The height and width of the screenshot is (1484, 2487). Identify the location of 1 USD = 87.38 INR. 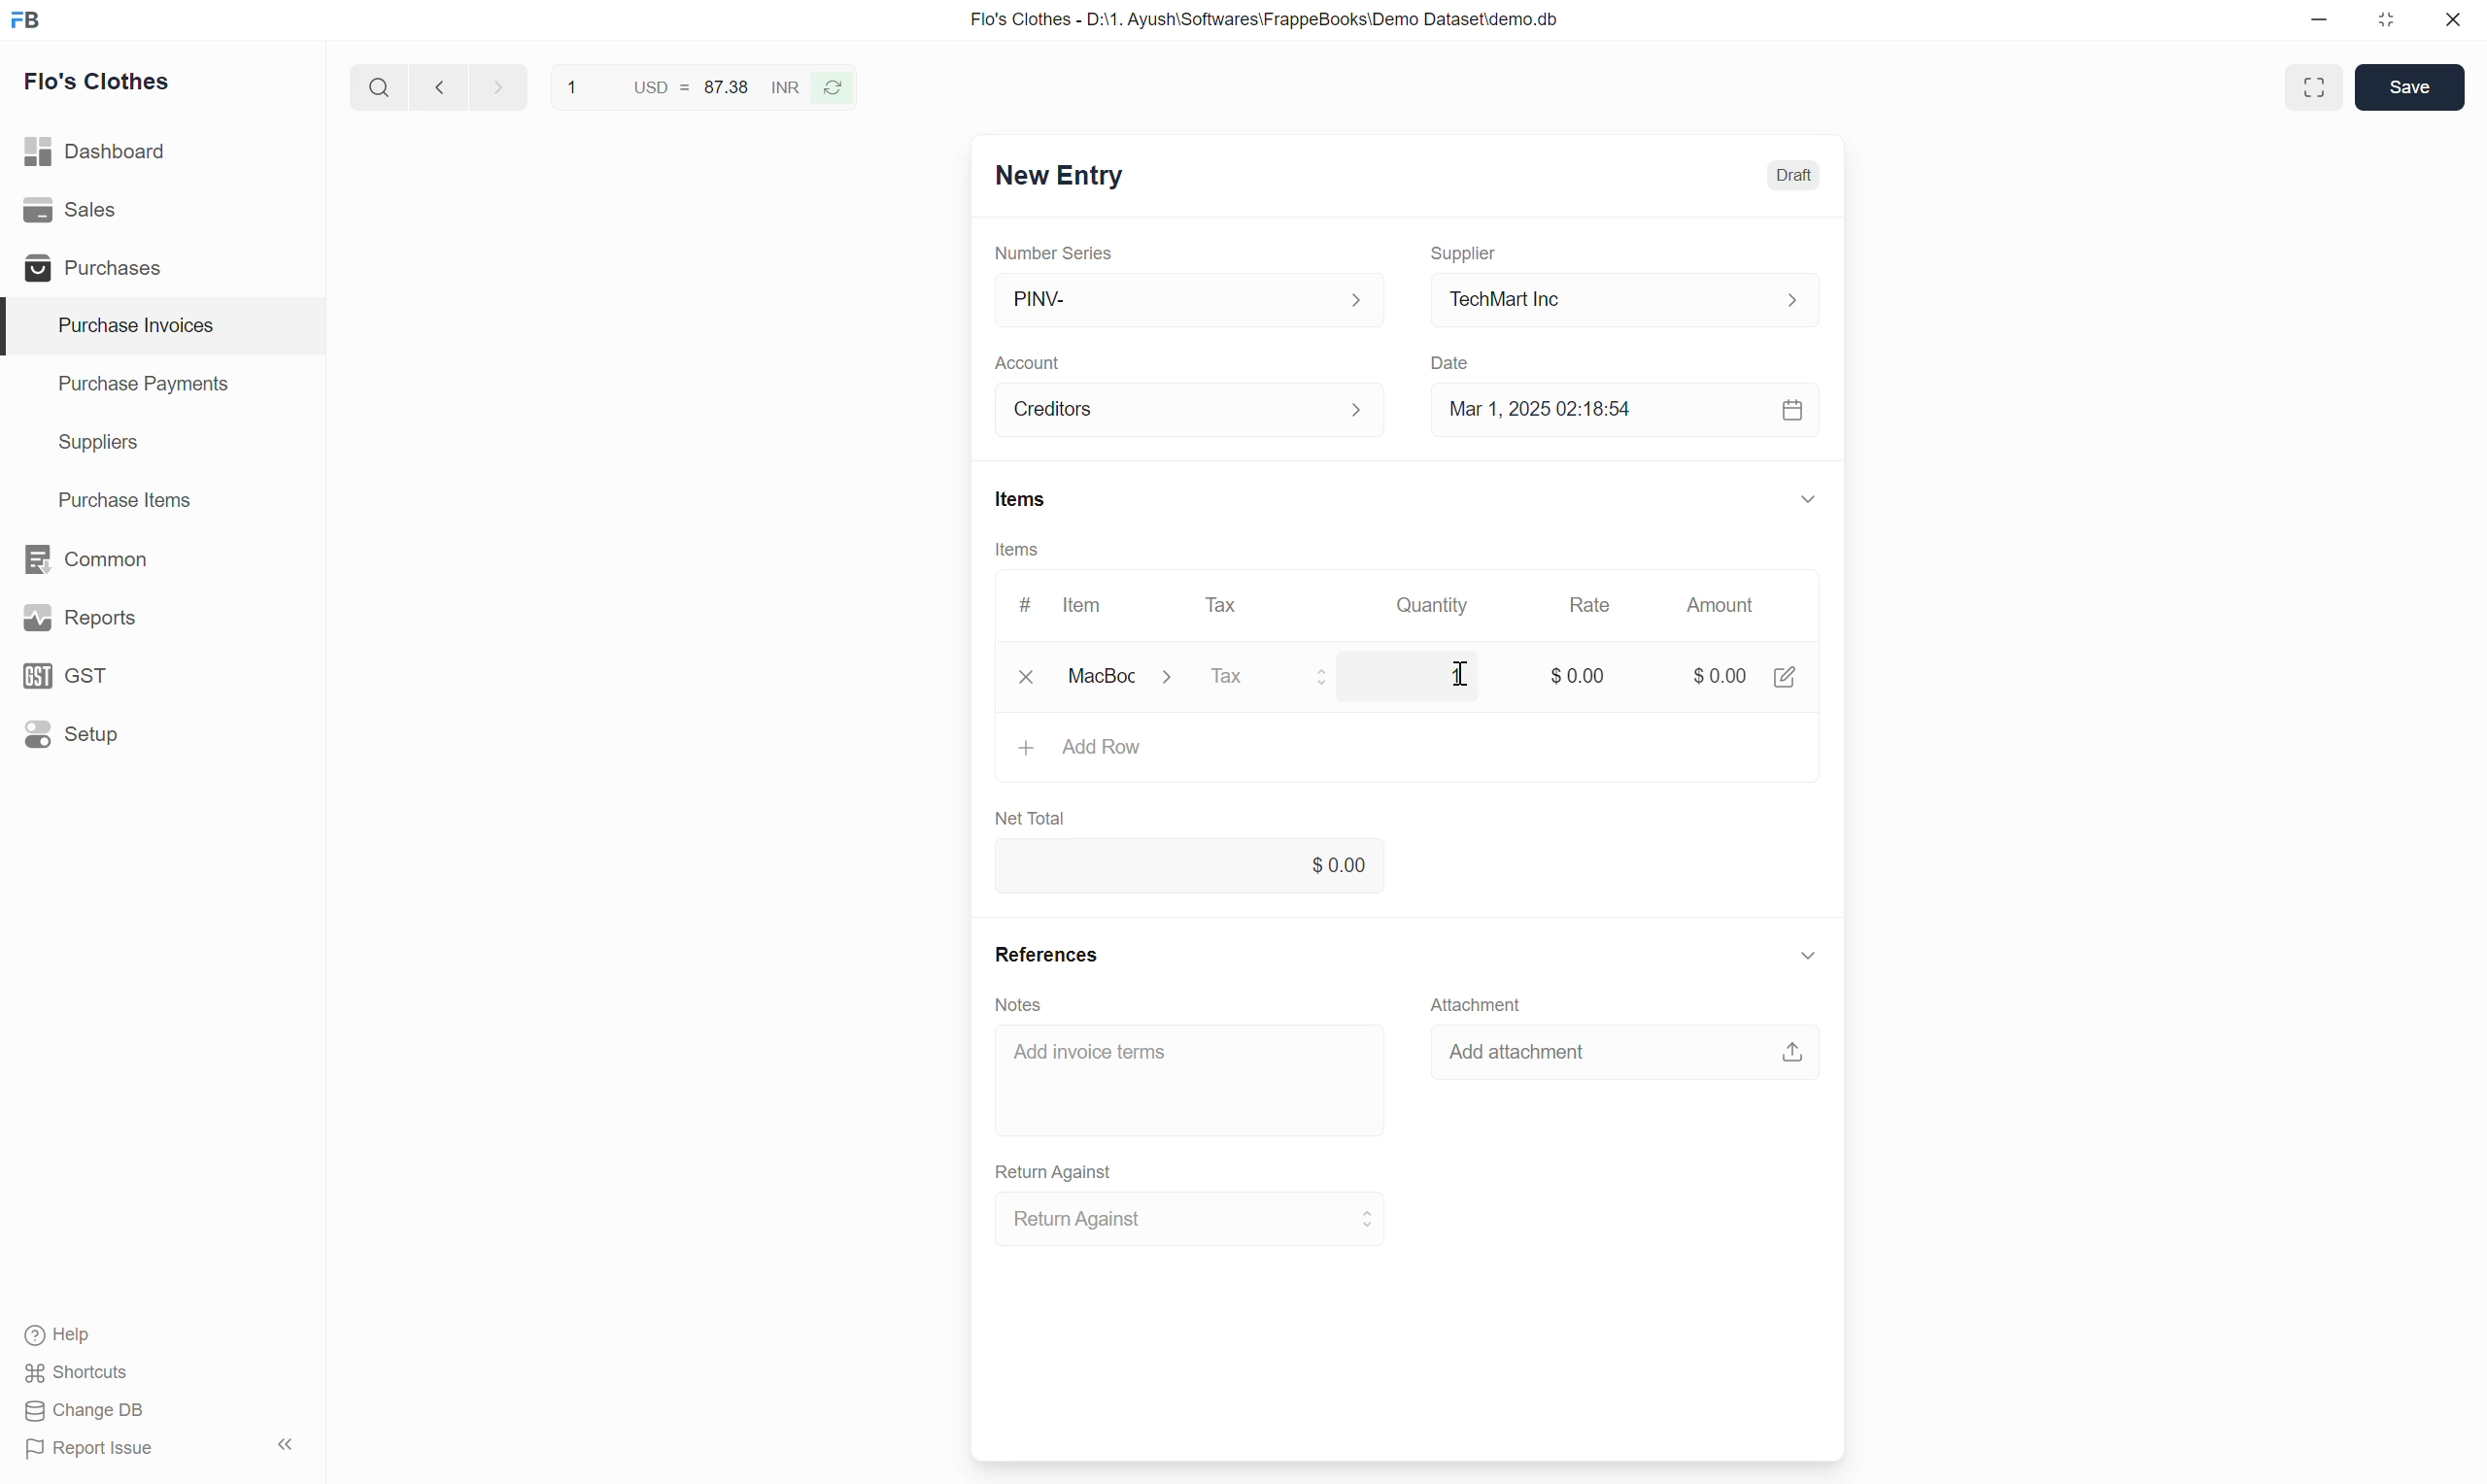
(680, 86).